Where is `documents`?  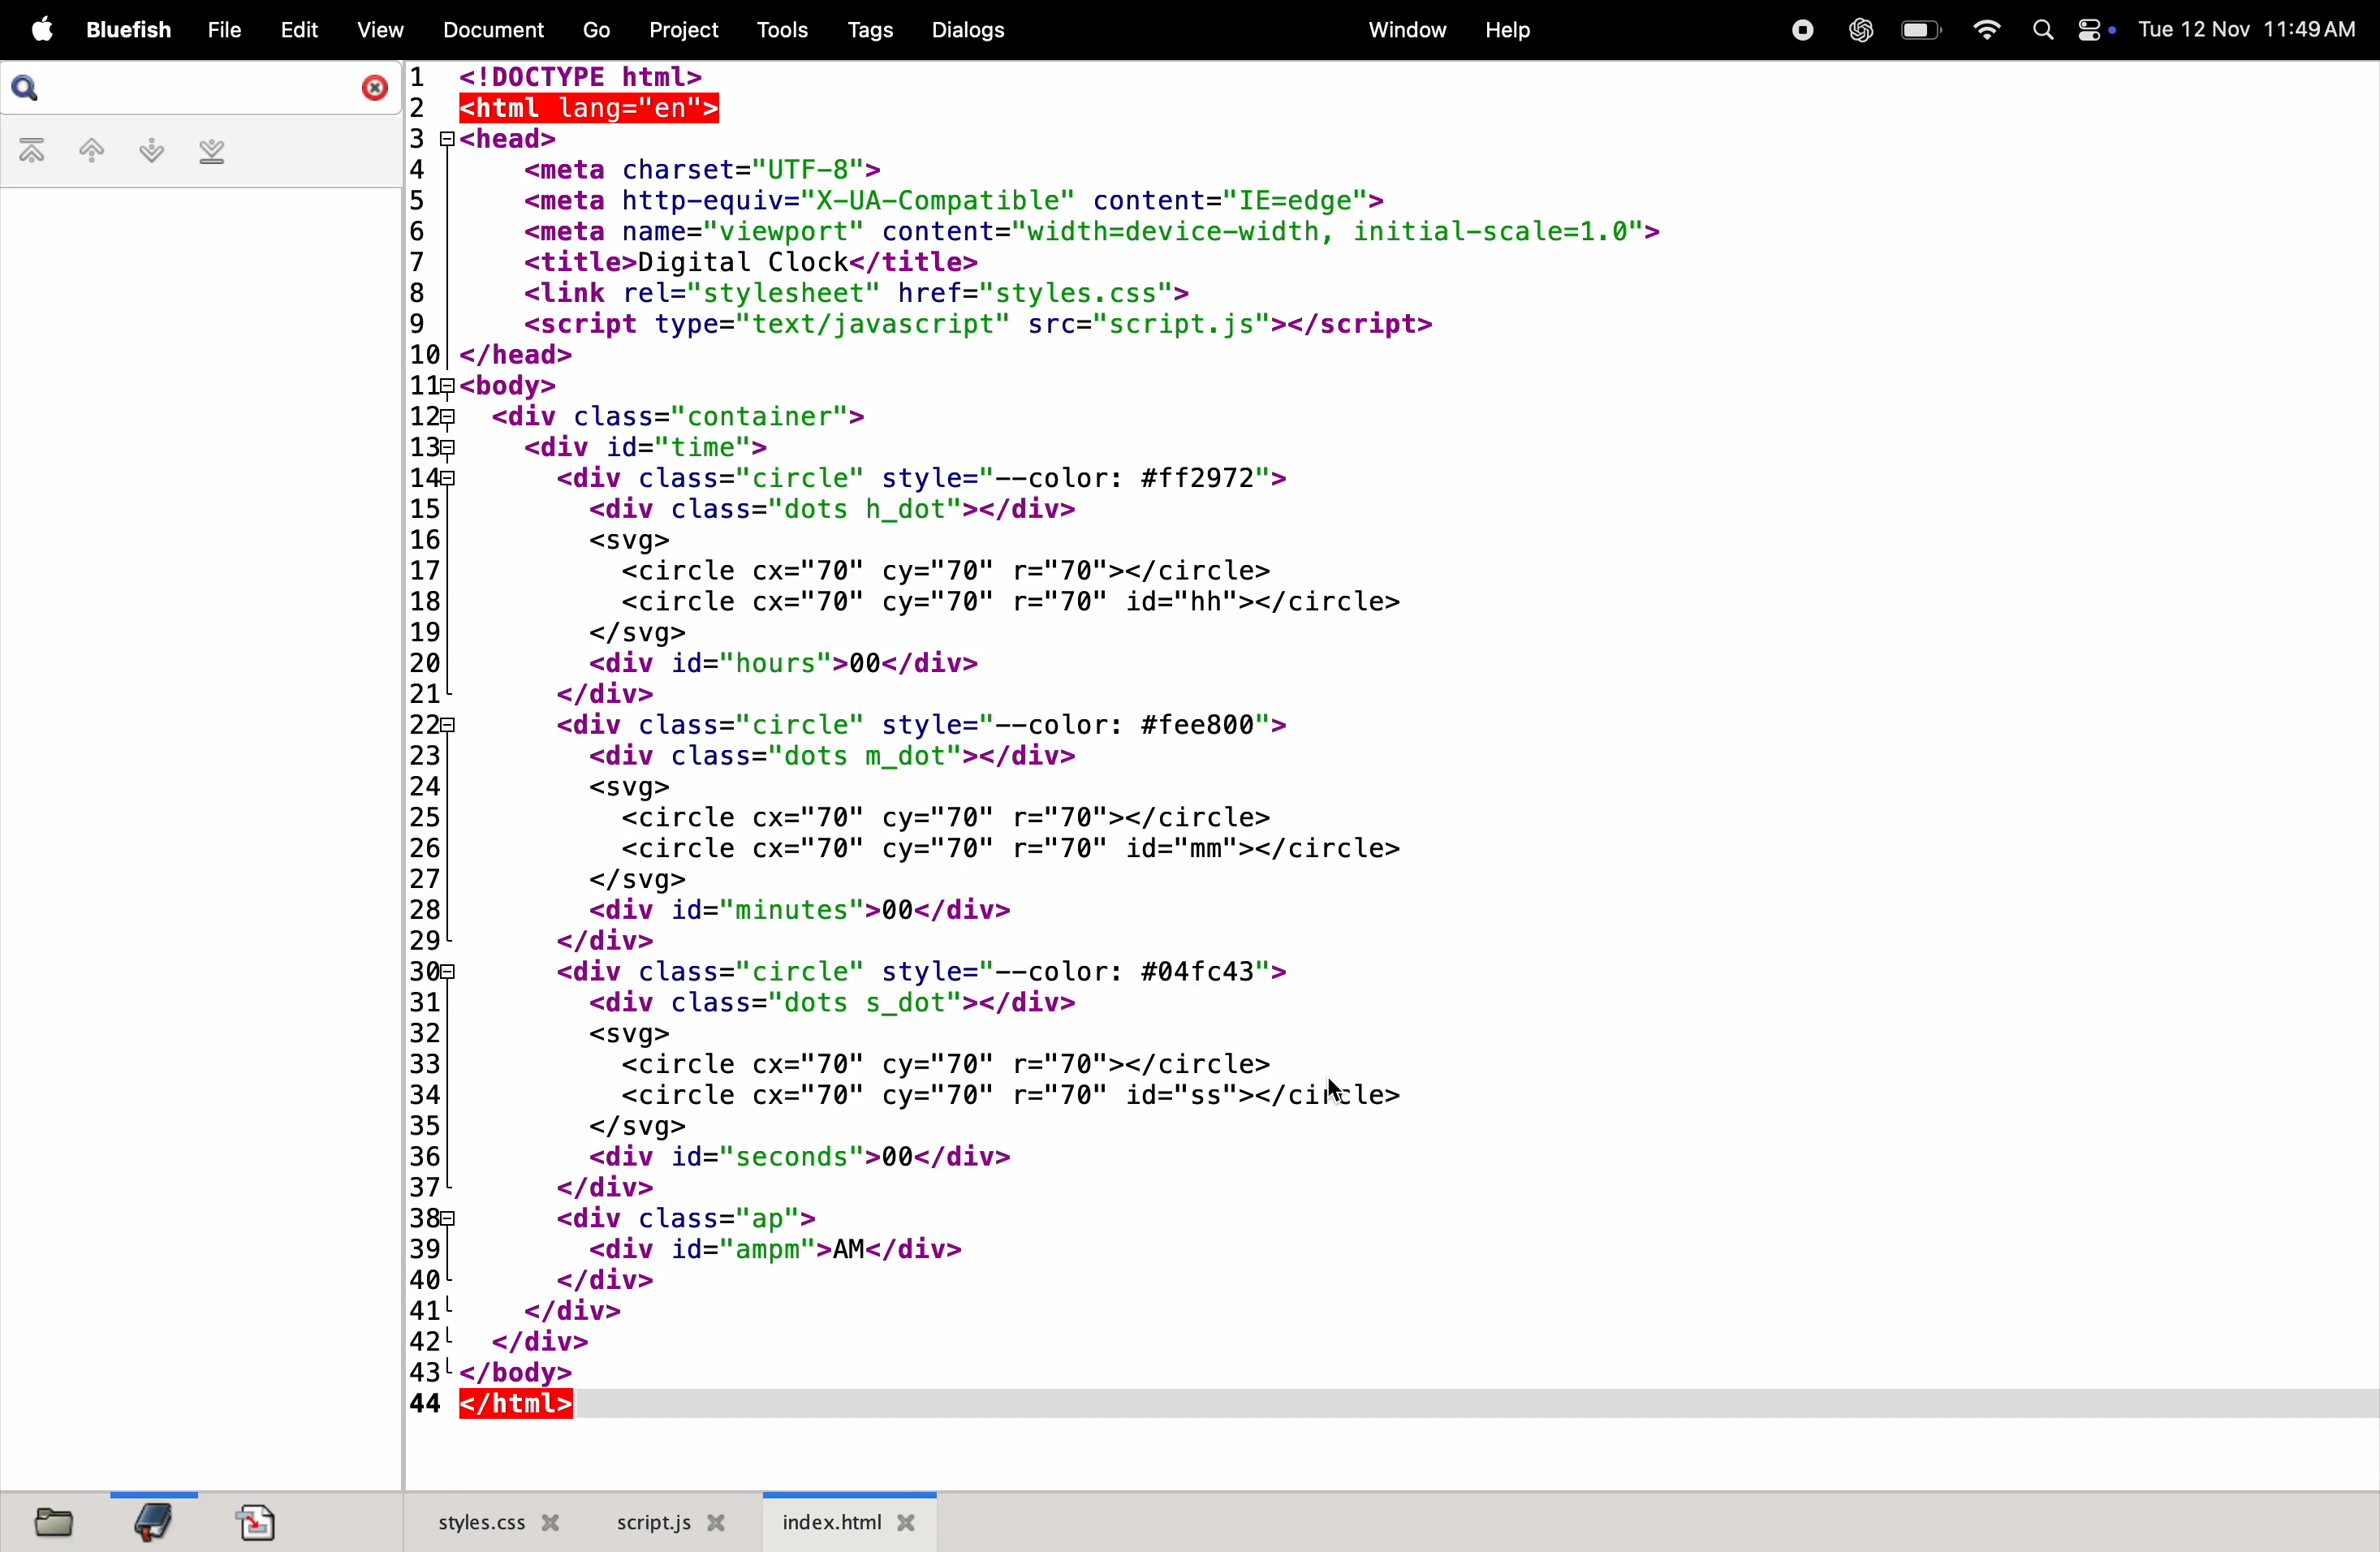
documents is located at coordinates (488, 29).